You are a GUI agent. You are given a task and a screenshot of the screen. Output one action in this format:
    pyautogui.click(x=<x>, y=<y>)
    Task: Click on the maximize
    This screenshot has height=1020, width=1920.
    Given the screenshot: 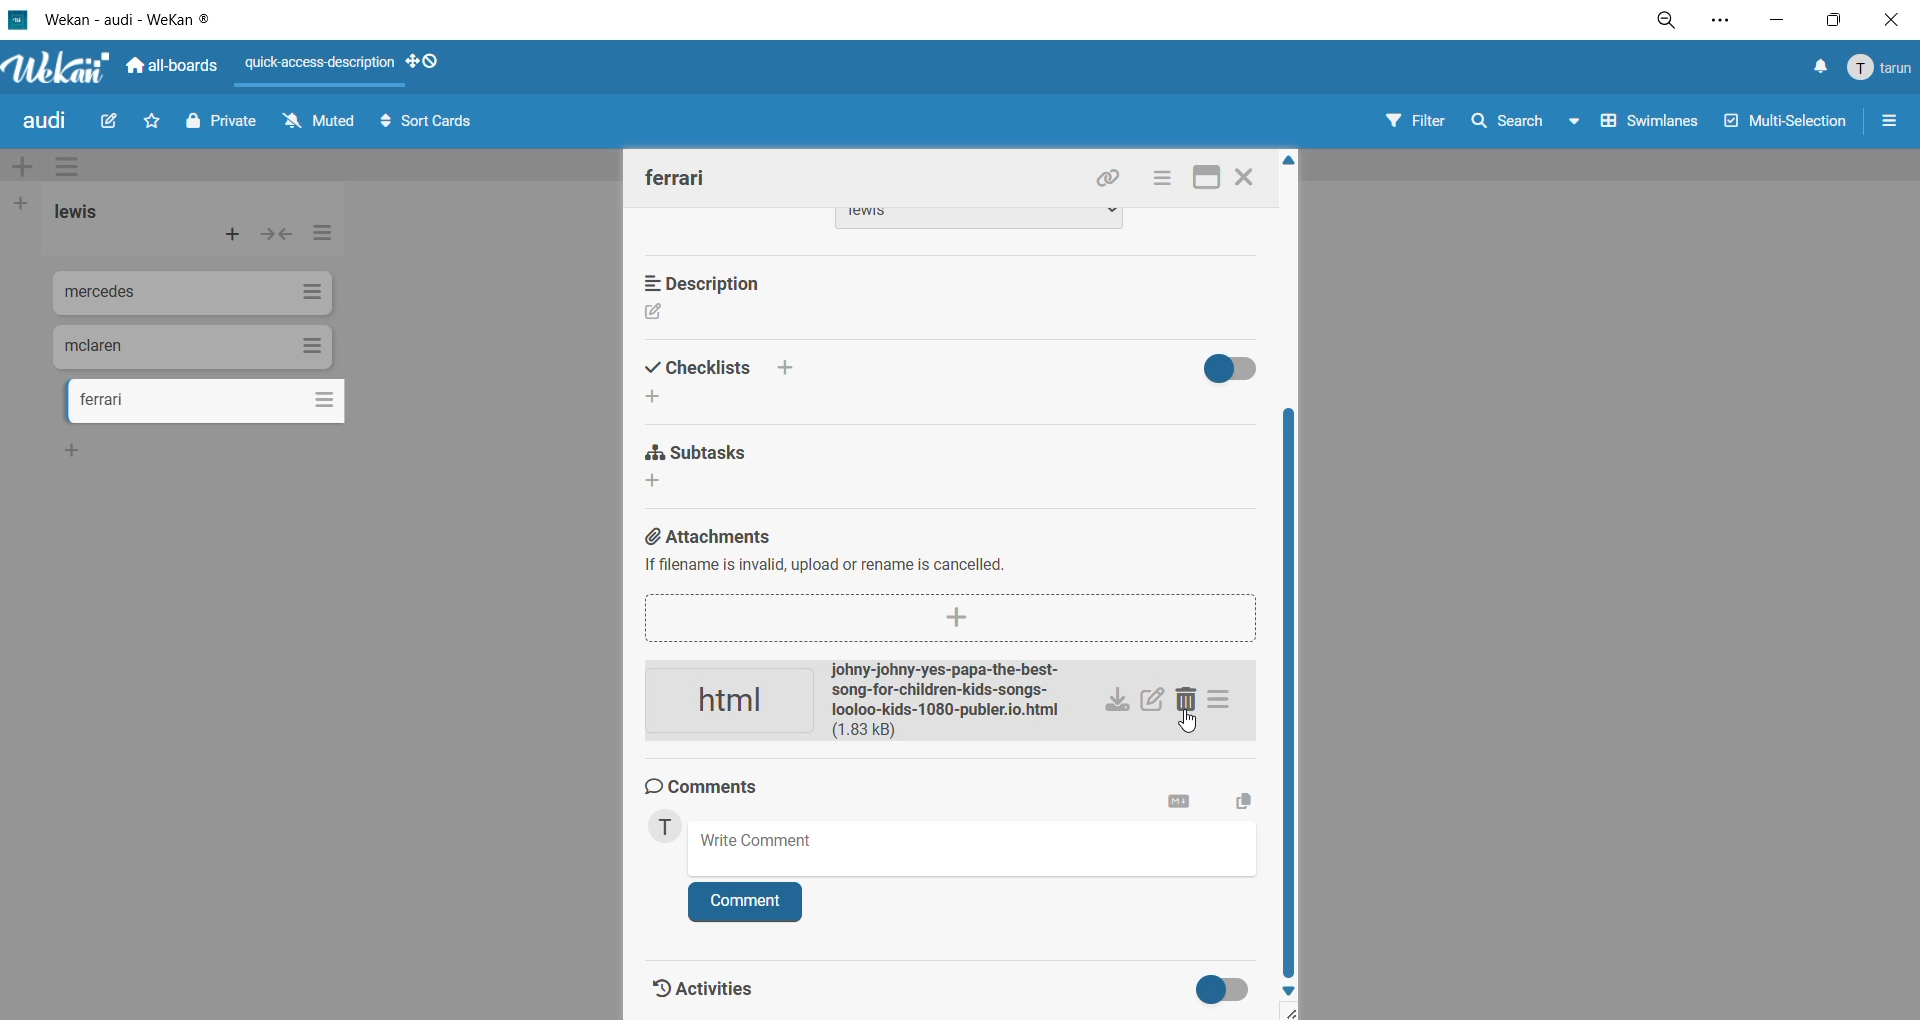 What is the action you would take?
    pyautogui.click(x=1206, y=179)
    